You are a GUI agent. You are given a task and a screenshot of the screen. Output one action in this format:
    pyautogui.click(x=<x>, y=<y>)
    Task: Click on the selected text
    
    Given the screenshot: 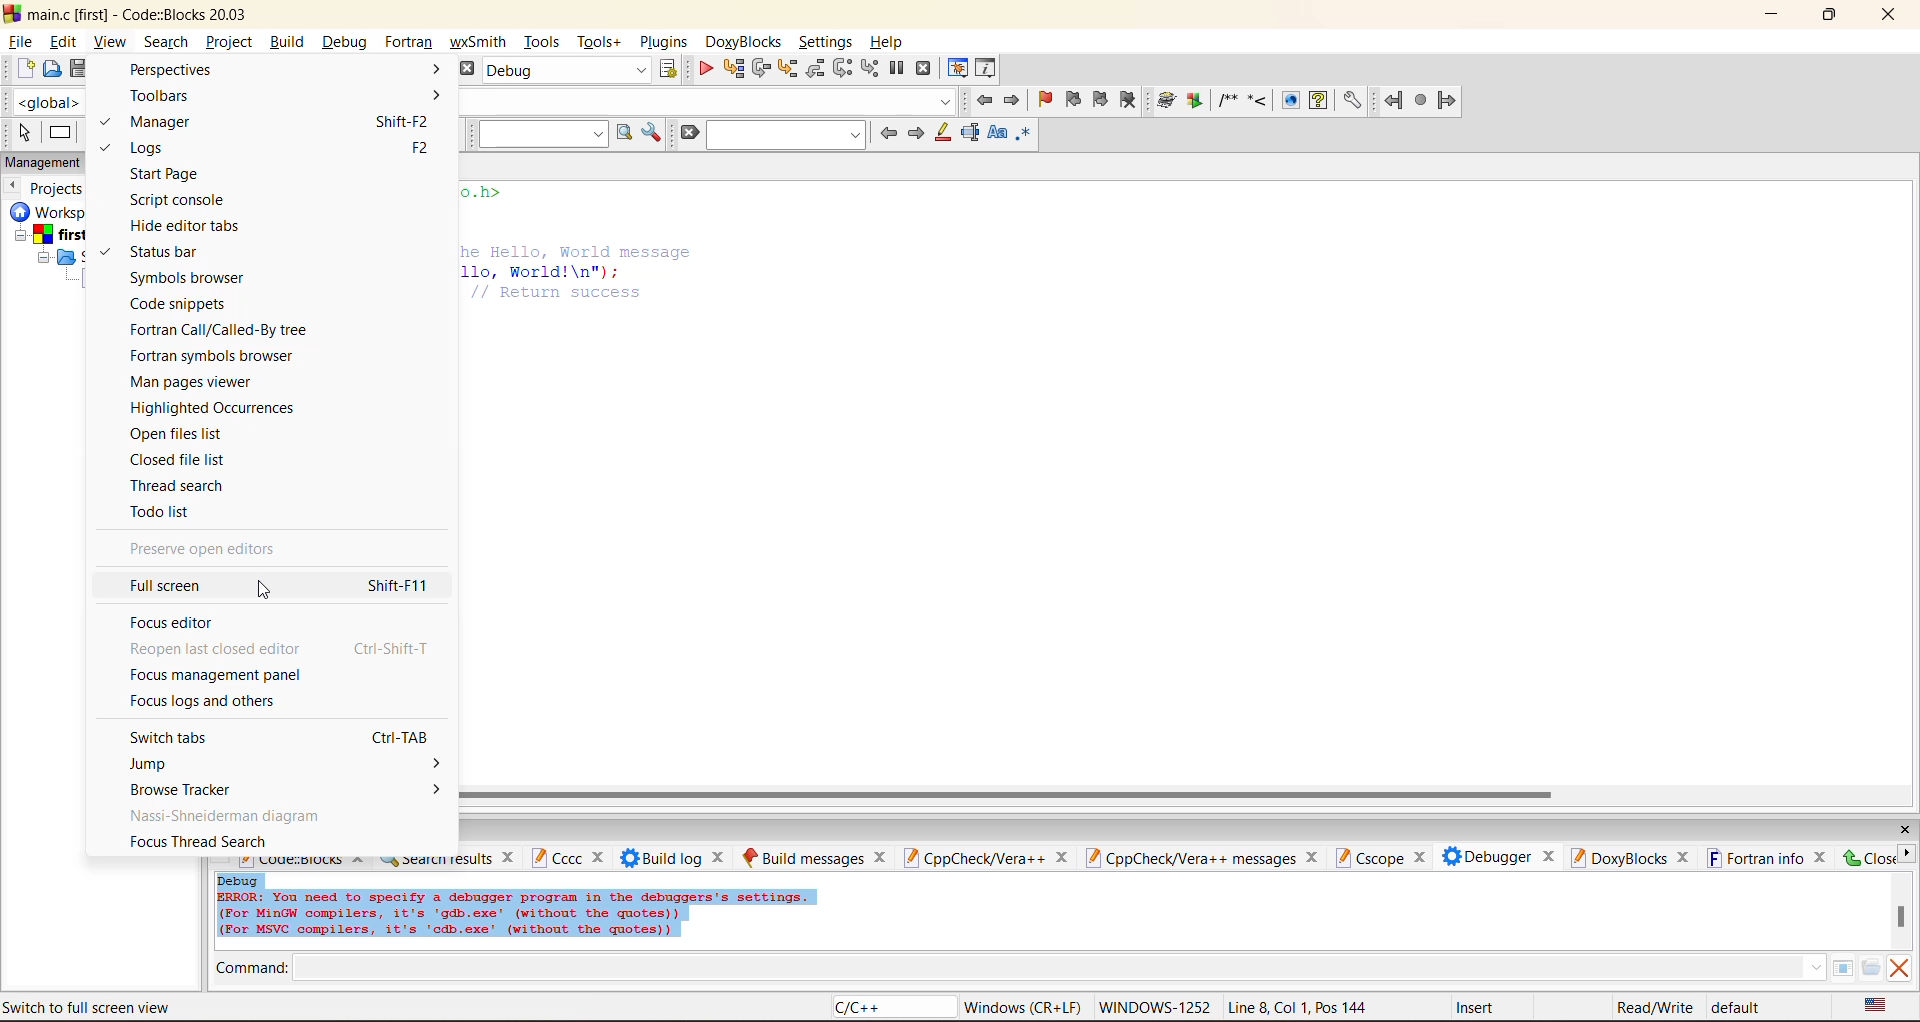 What is the action you would take?
    pyautogui.click(x=970, y=132)
    